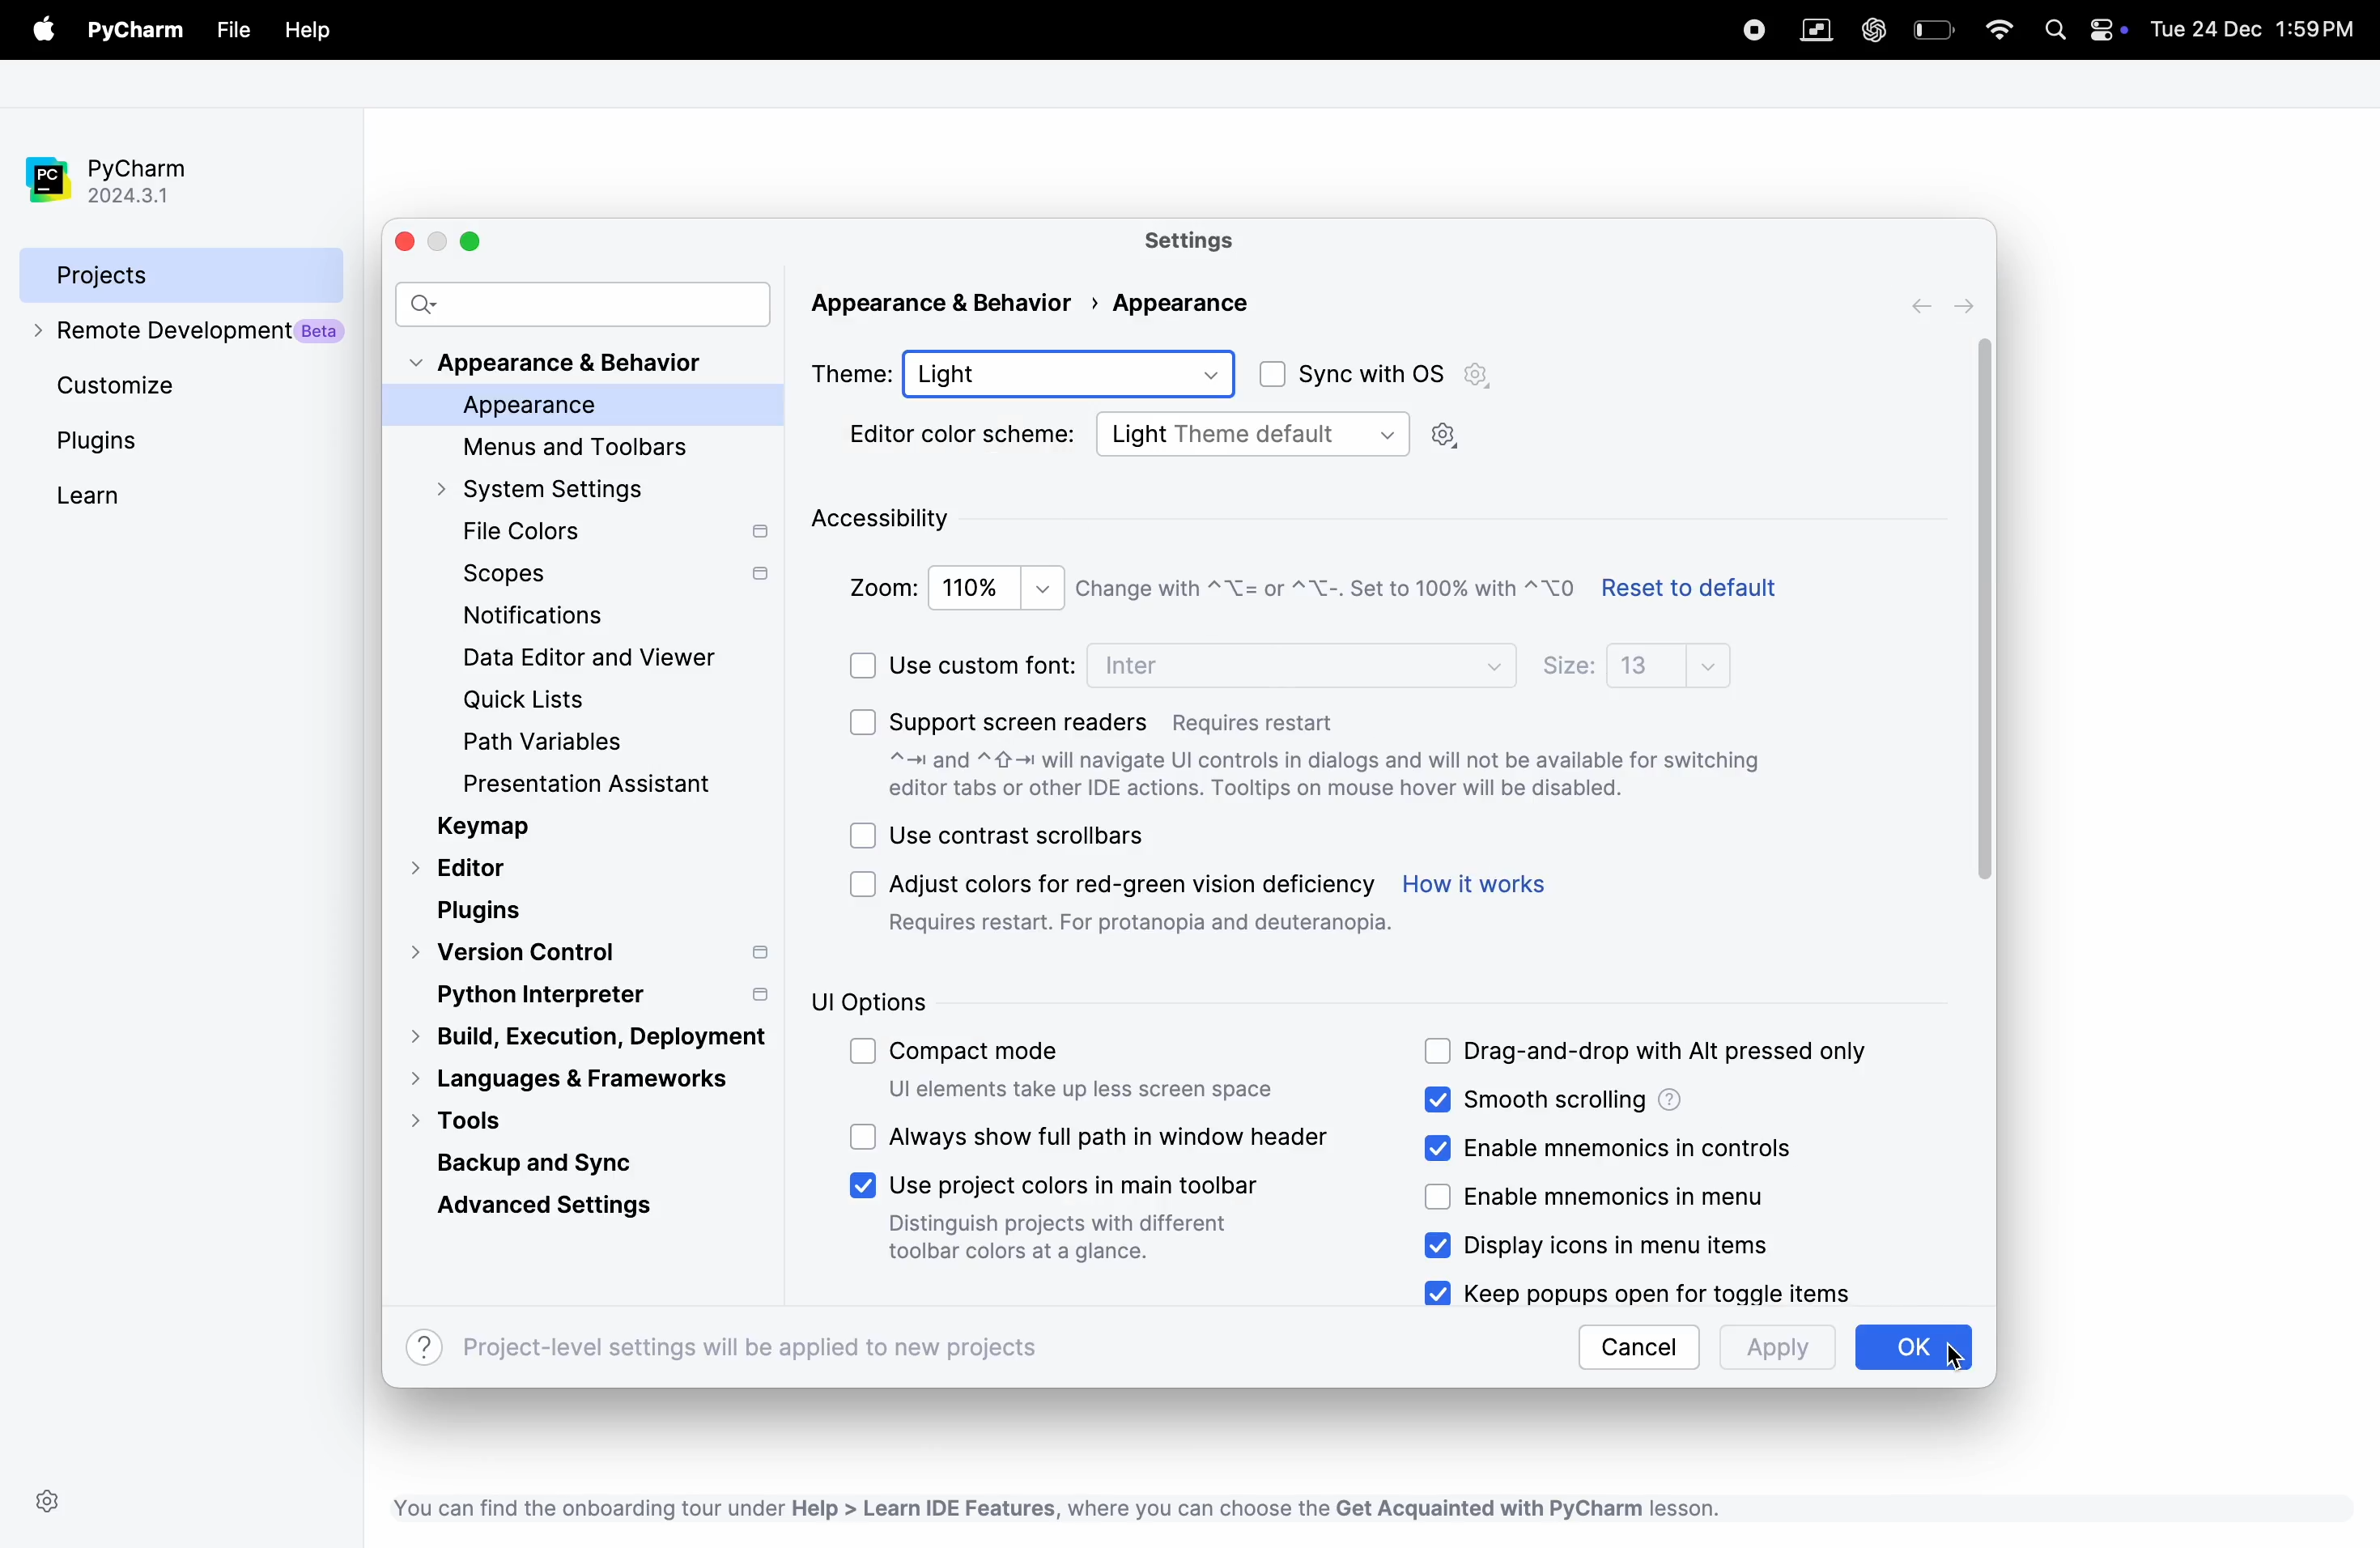  Describe the element at coordinates (1003, 1056) in the screenshot. I see `compact mode` at that location.